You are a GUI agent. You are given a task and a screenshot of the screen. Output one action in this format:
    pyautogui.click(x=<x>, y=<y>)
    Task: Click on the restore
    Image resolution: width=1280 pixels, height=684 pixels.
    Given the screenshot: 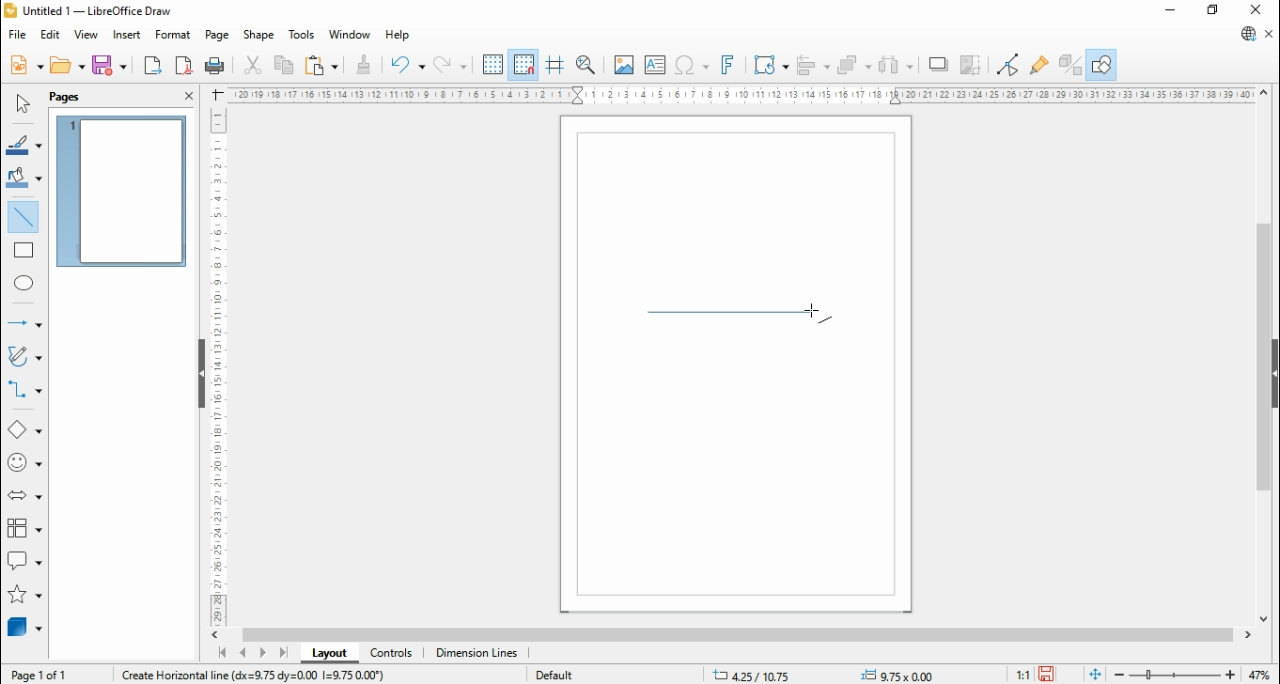 What is the action you would take?
    pyautogui.click(x=1214, y=11)
    